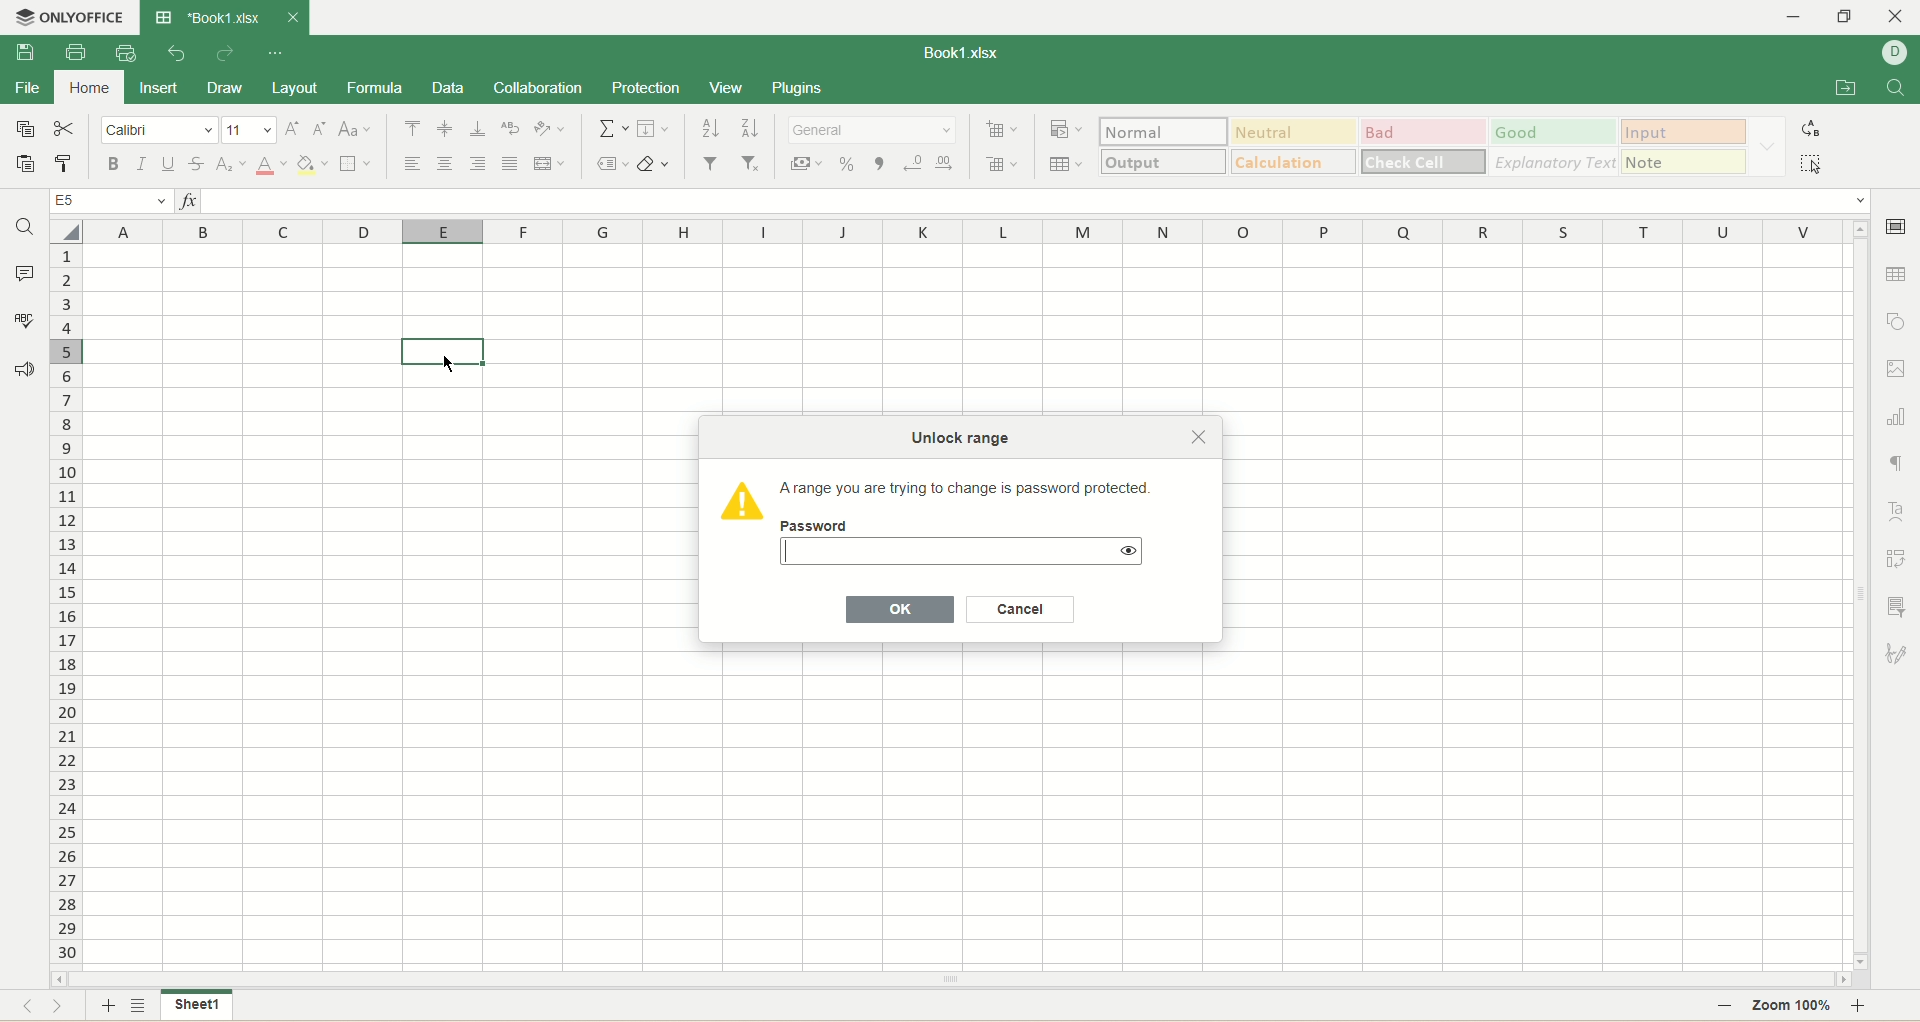 The height and width of the screenshot is (1022, 1920). Describe the element at coordinates (198, 165) in the screenshot. I see `strikethrough` at that location.